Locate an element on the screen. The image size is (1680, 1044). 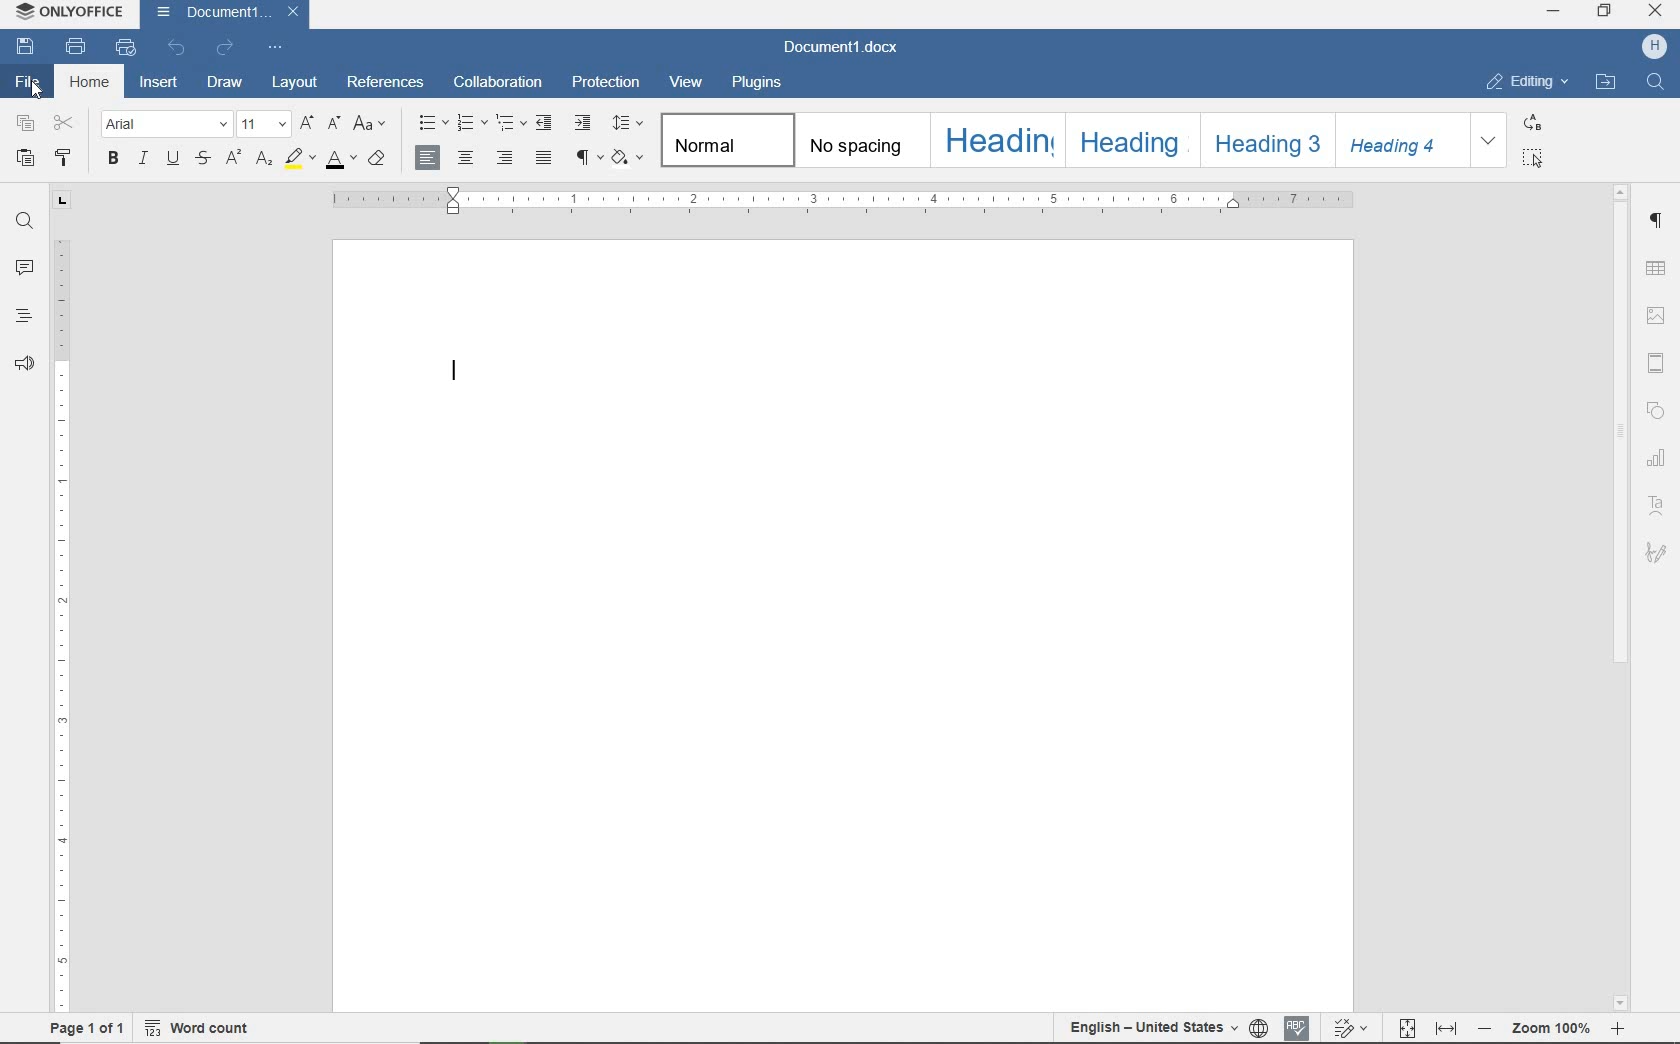
align right is located at coordinates (506, 158).